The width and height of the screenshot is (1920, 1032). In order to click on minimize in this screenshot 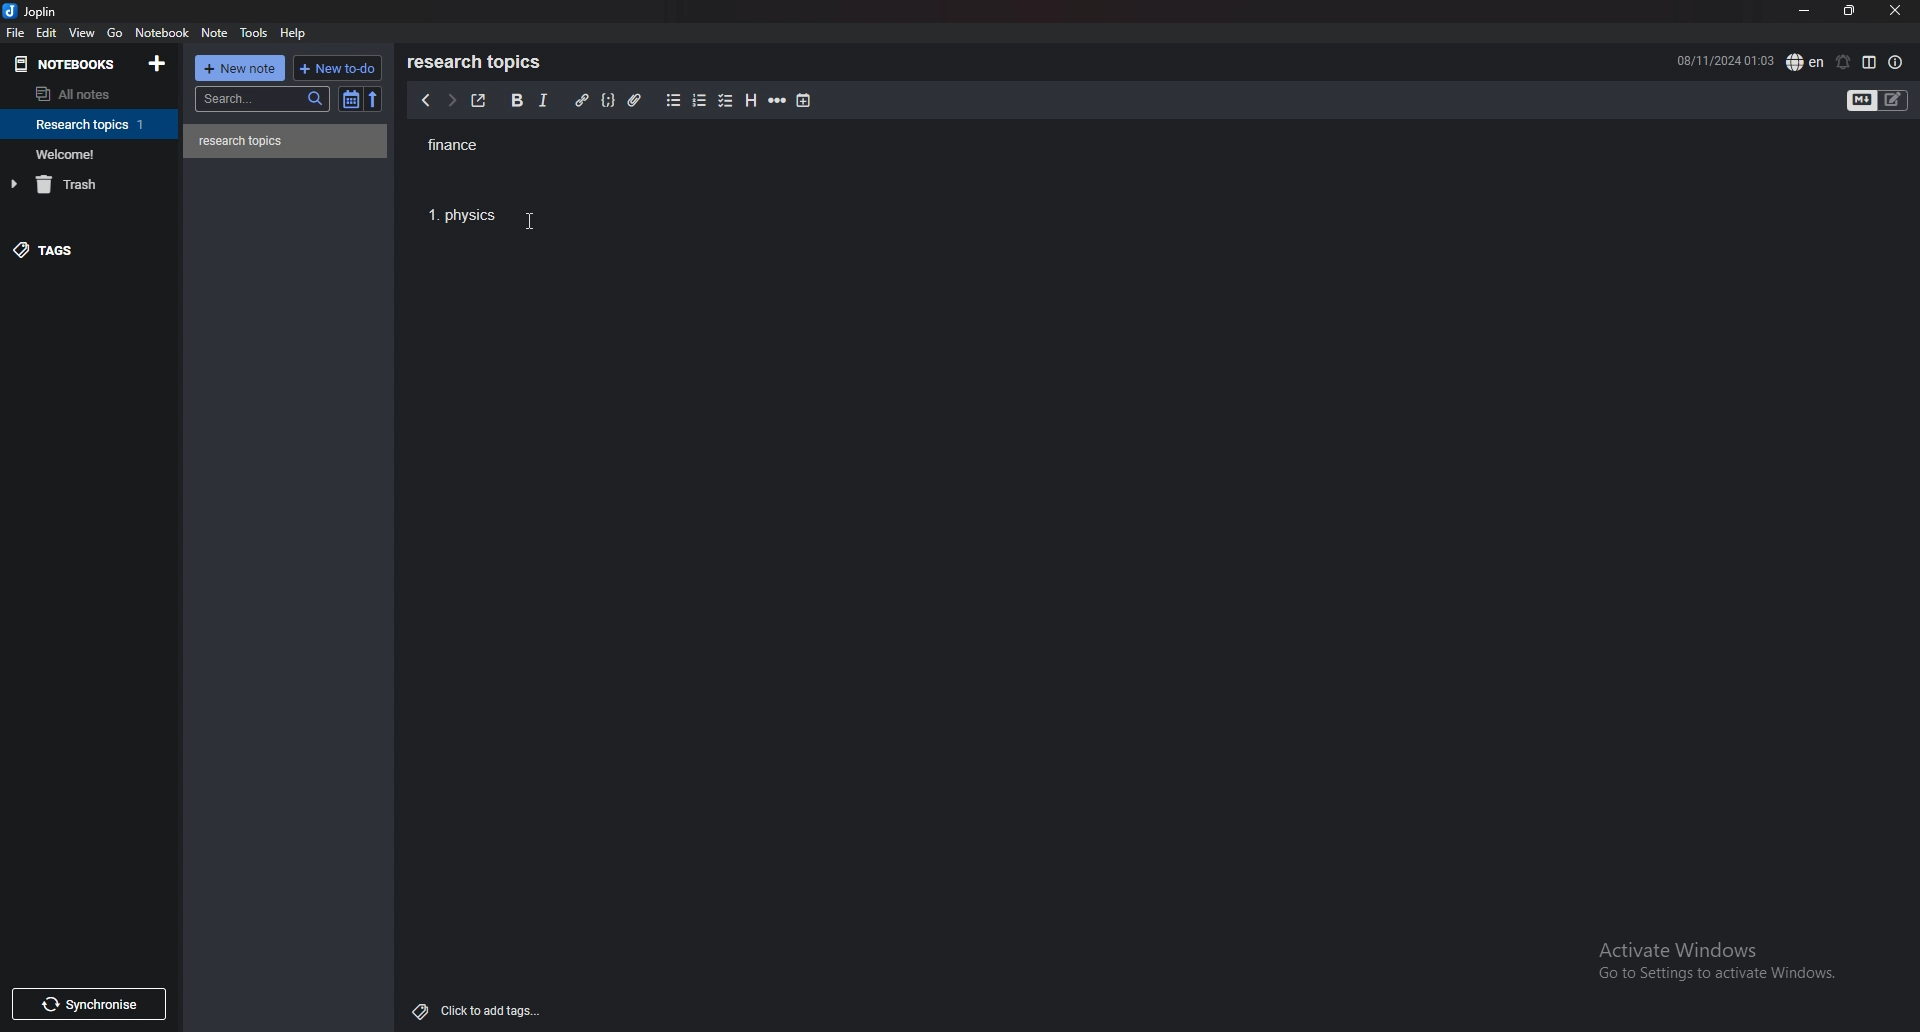, I will do `click(1803, 12)`.